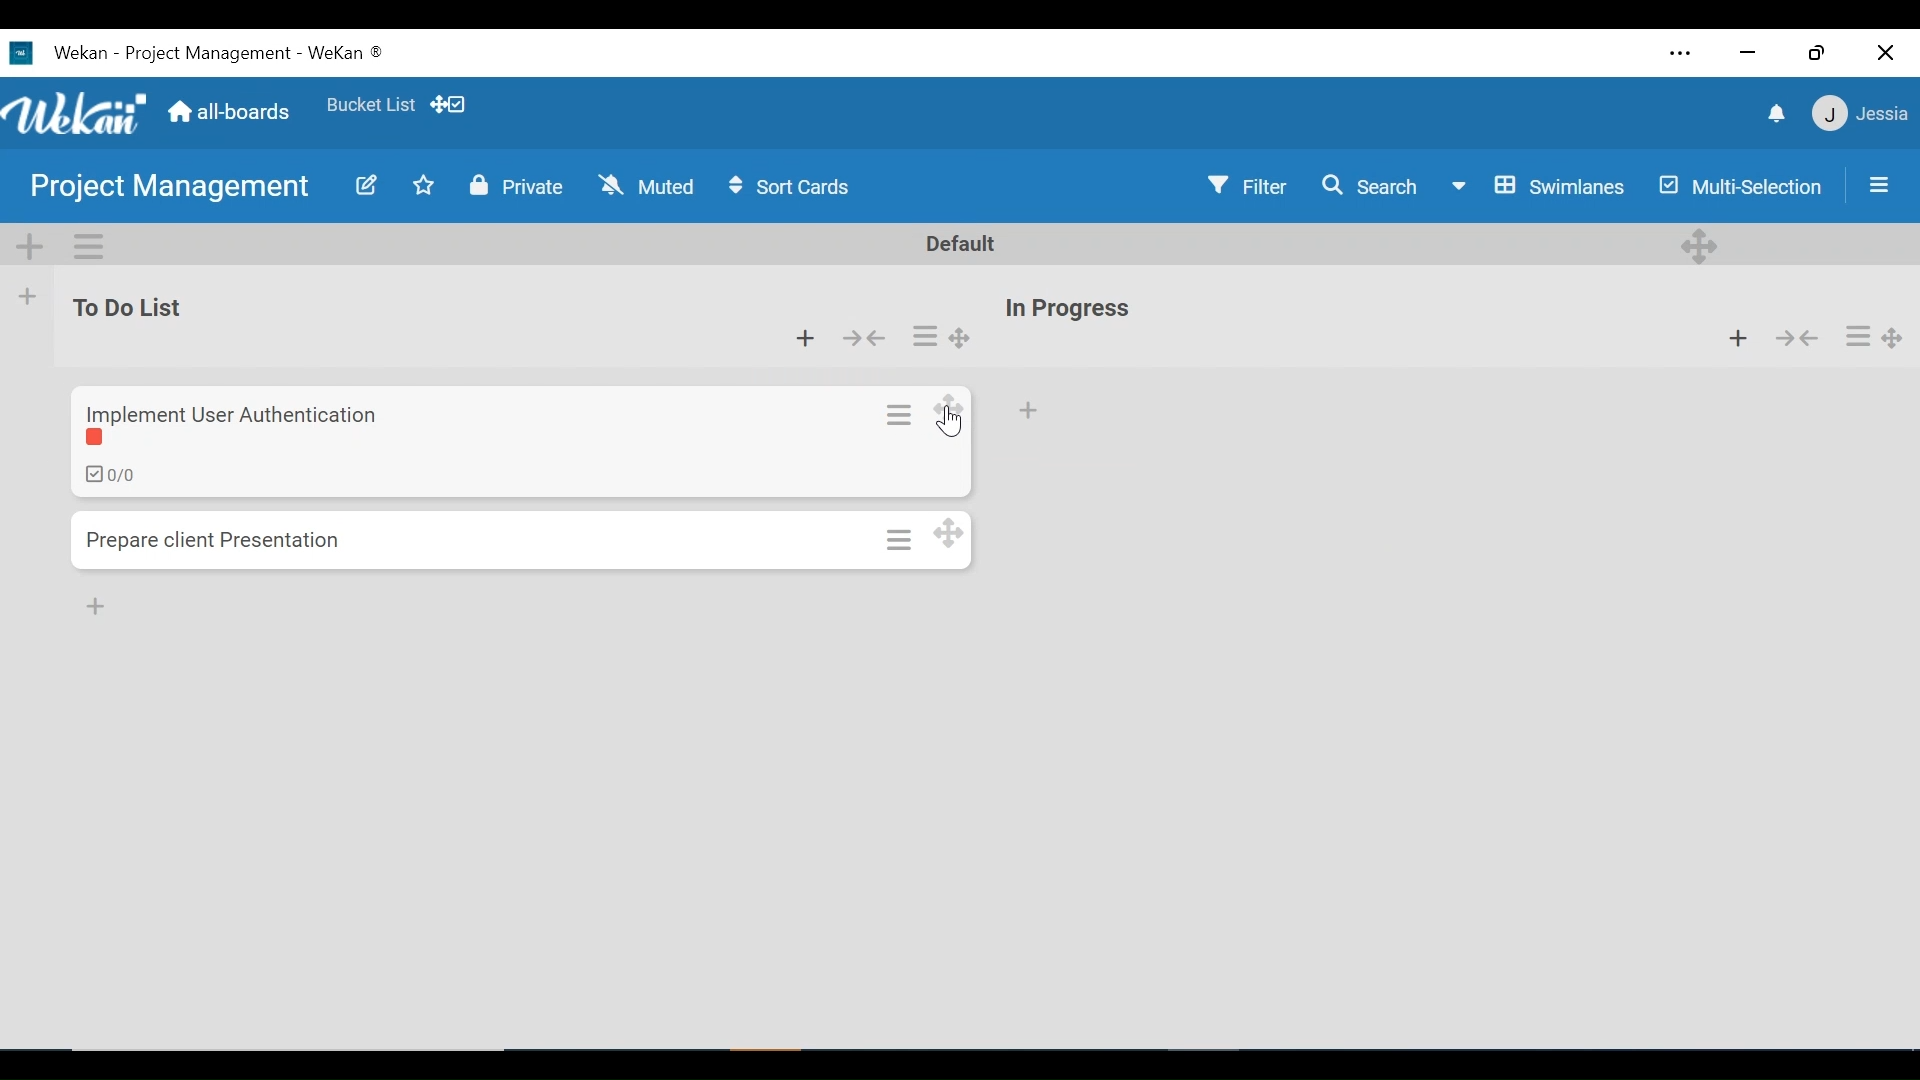 The width and height of the screenshot is (1920, 1080). Describe the element at coordinates (248, 50) in the screenshot. I see `Wekan - project management - wekan` at that location.